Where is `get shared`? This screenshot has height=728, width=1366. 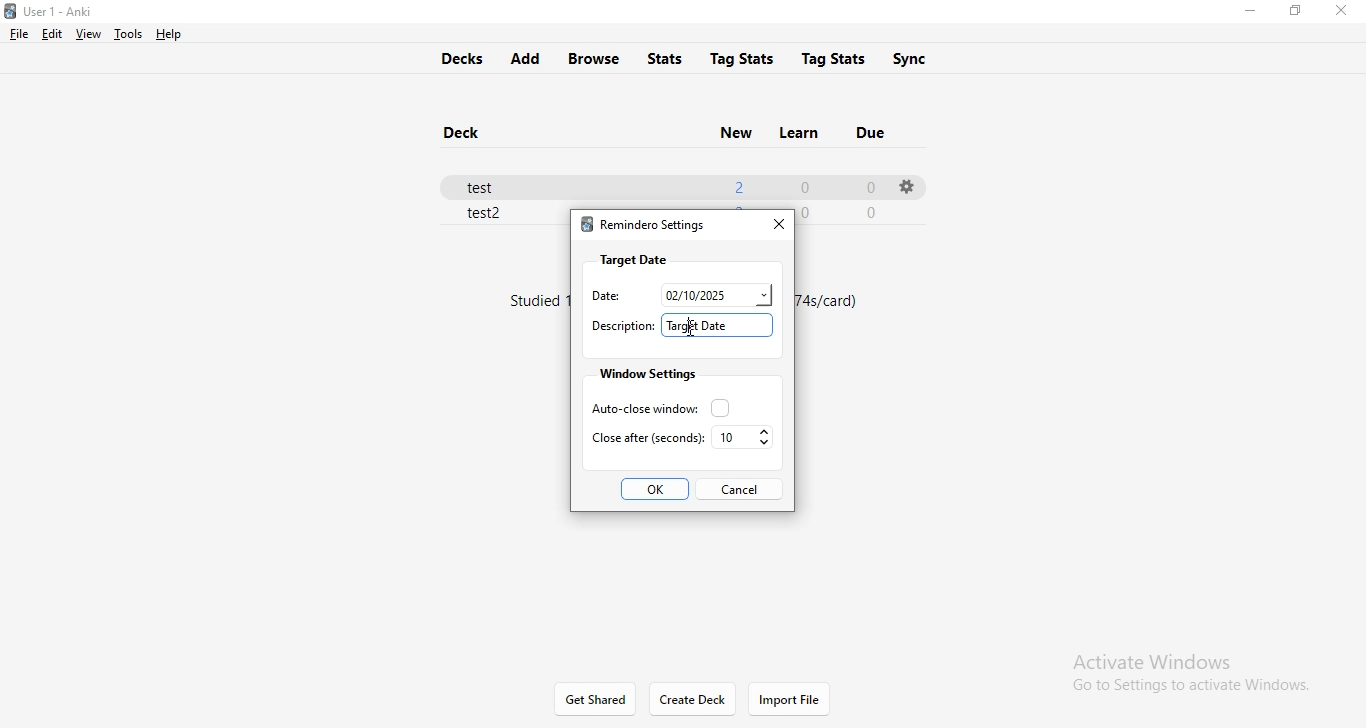
get shared is located at coordinates (597, 700).